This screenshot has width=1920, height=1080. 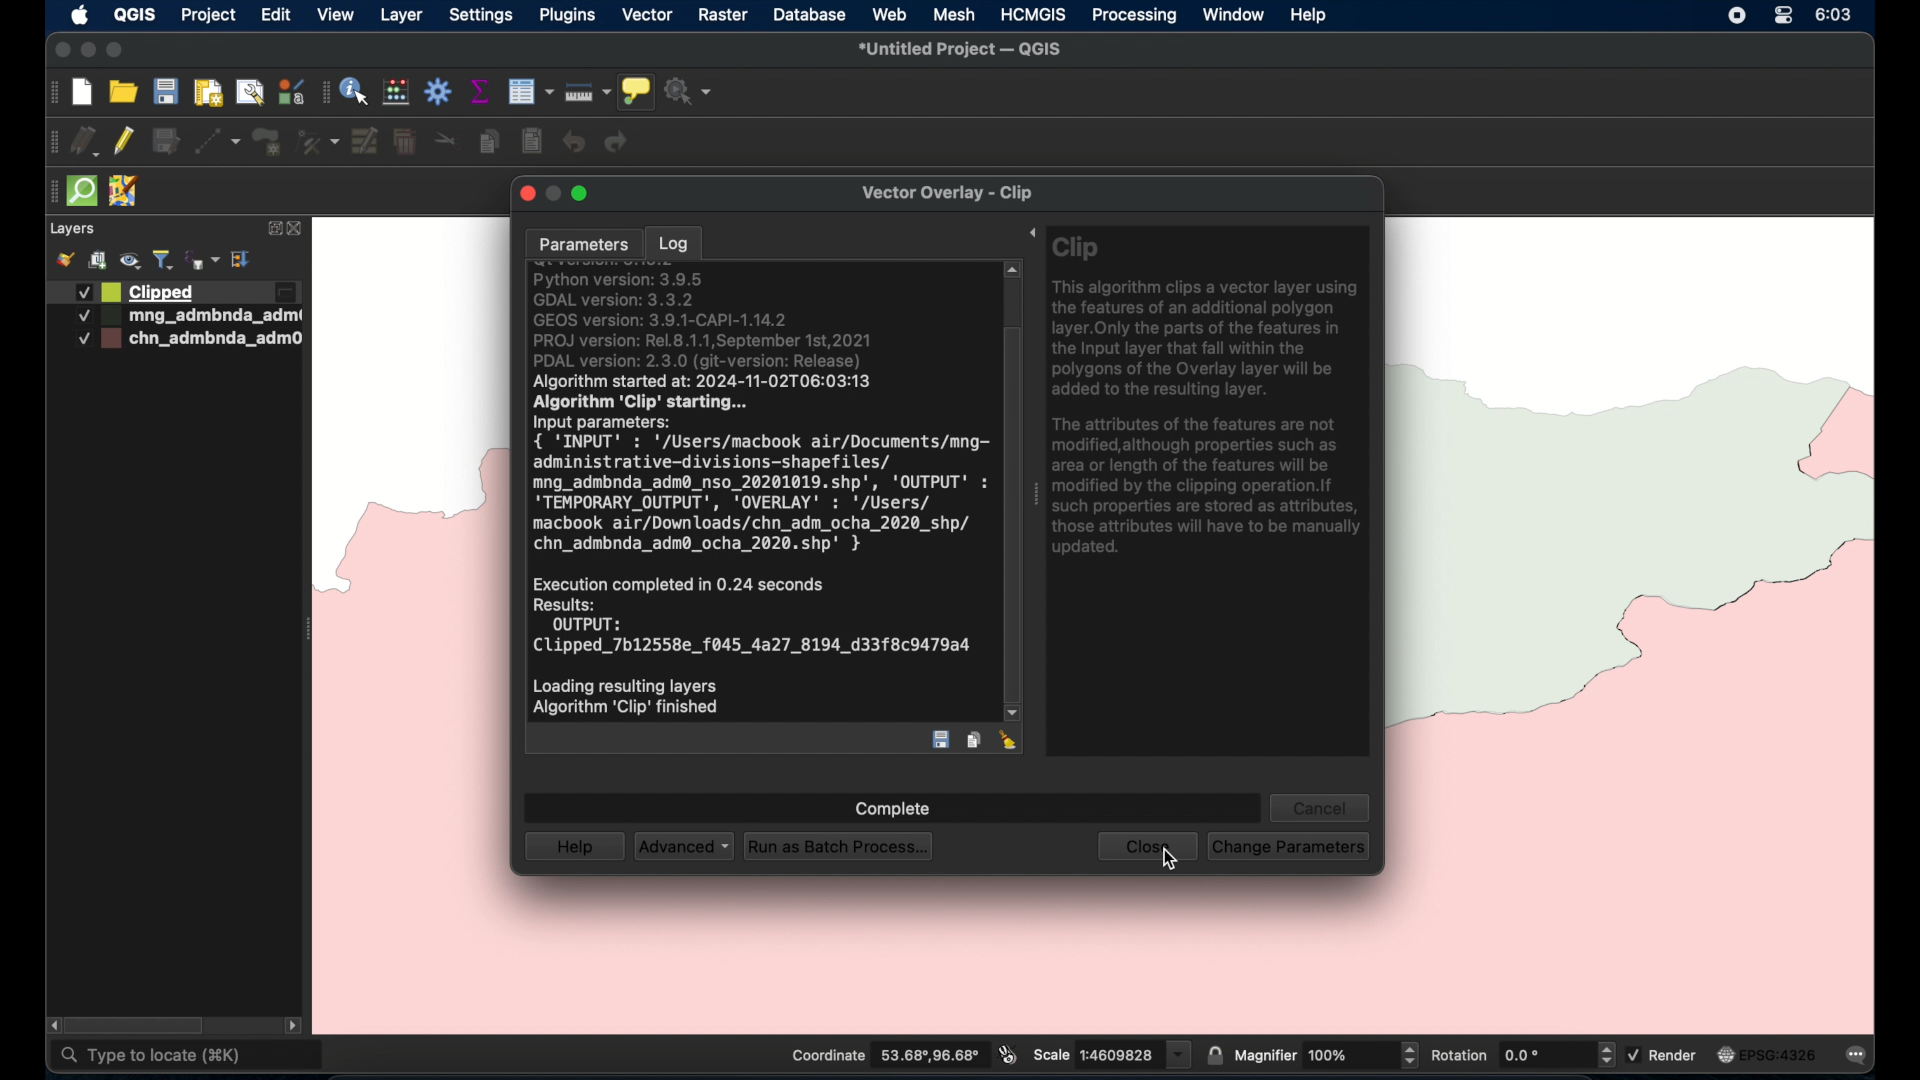 What do you see at coordinates (132, 291) in the screenshot?
I see `clipped layer` at bounding box center [132, 291].